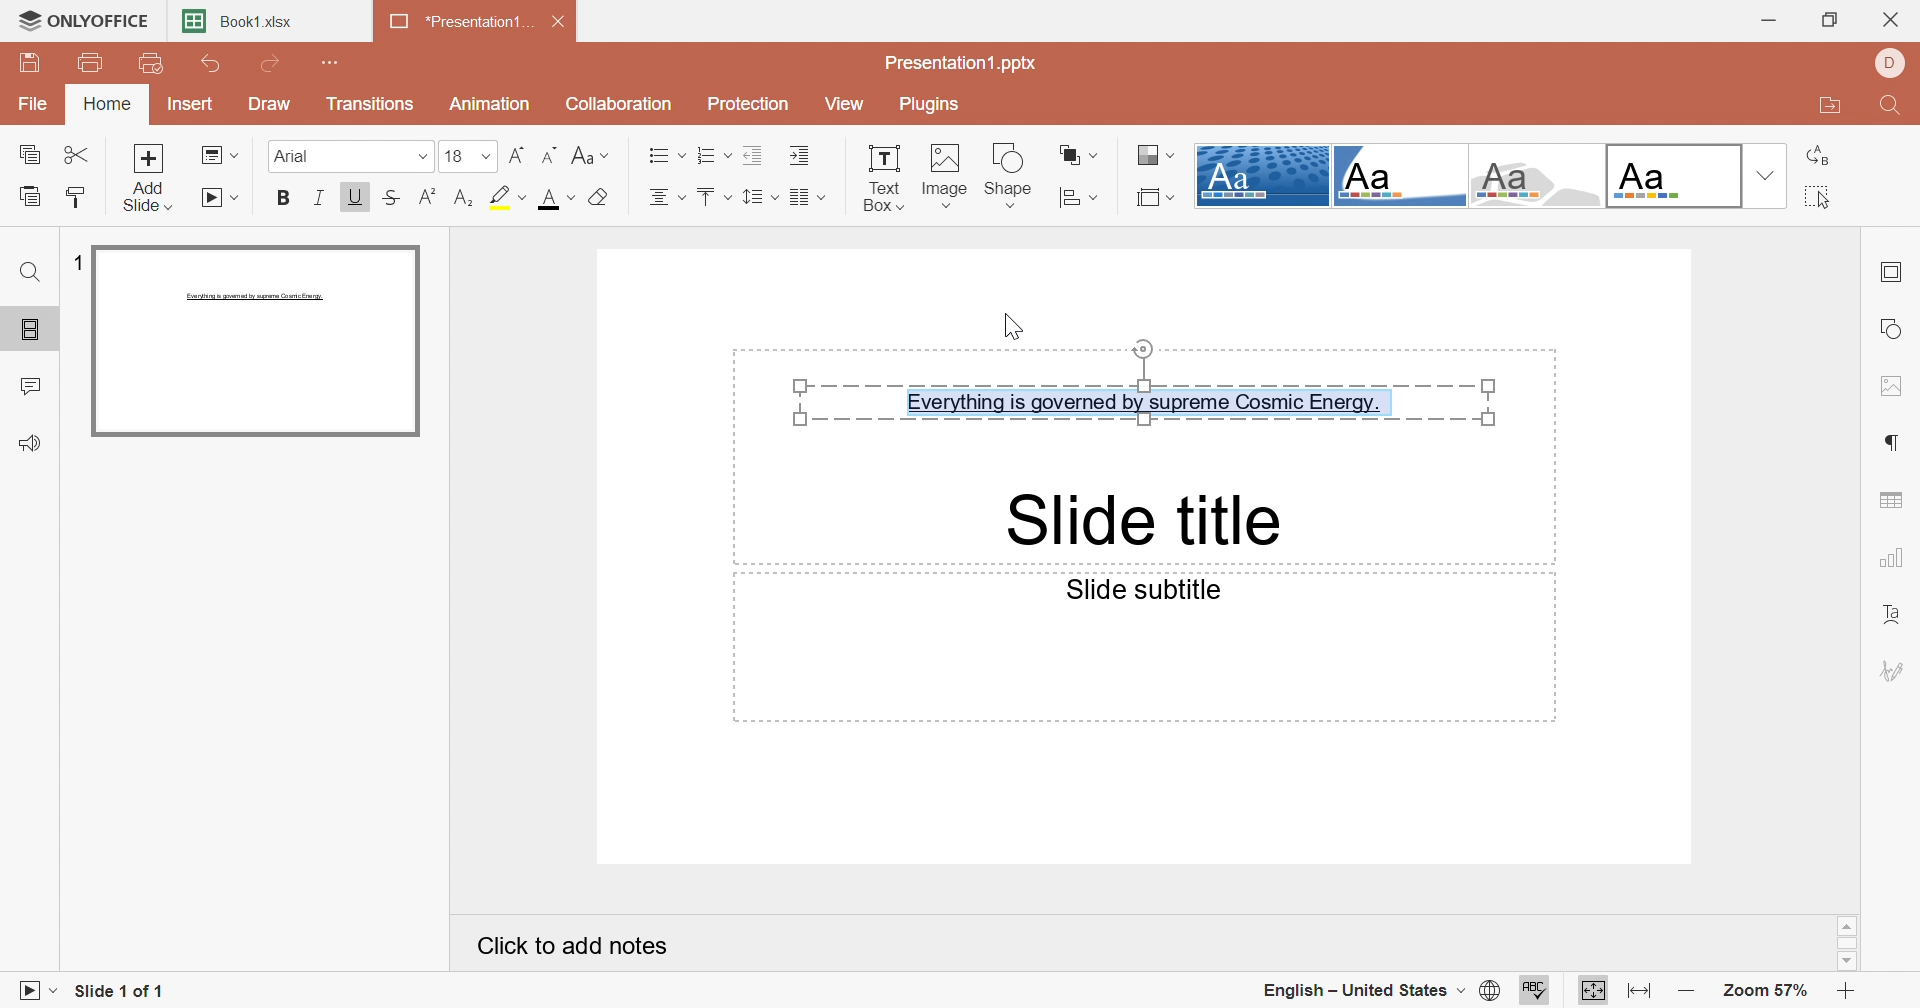  I want to click on Insert table, so click(1894, 501).